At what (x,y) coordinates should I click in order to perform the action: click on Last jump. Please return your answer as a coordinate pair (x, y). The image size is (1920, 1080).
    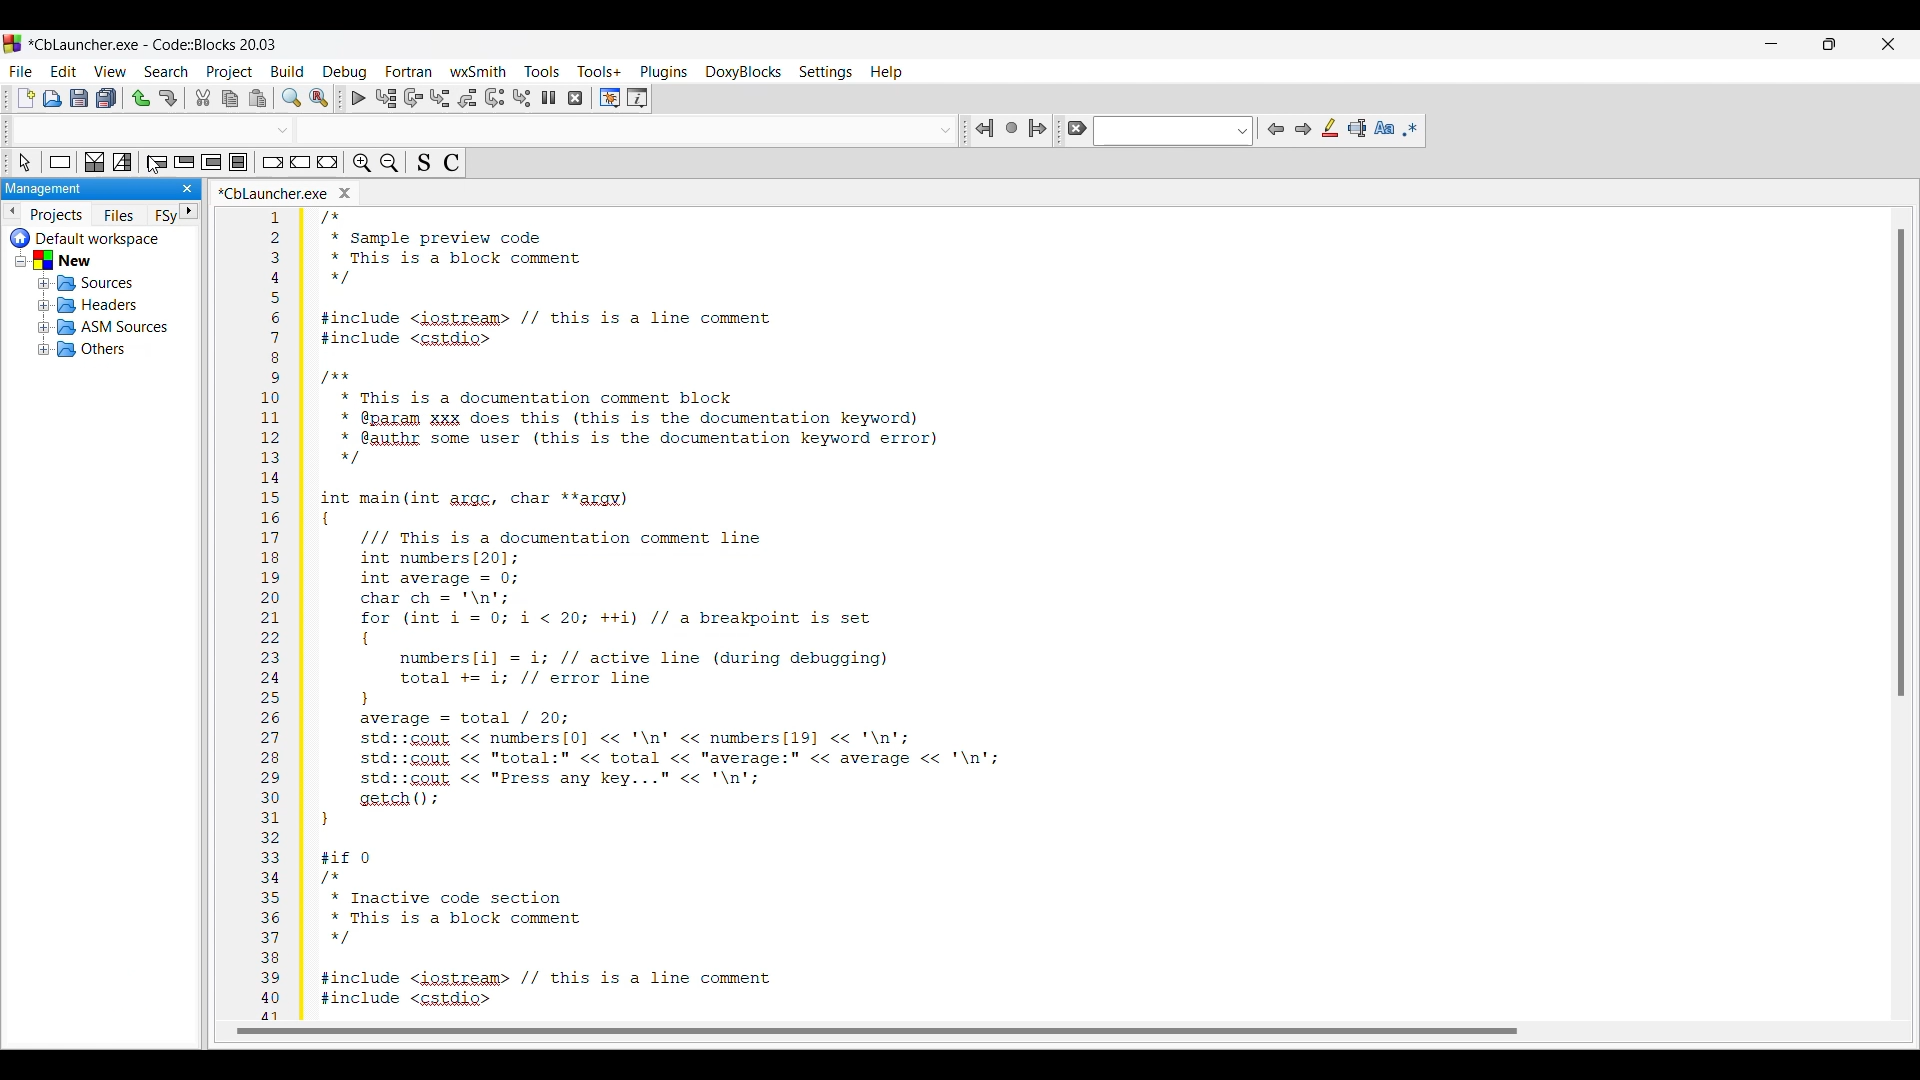
    Looking at the image, I should click on (1012, 127).